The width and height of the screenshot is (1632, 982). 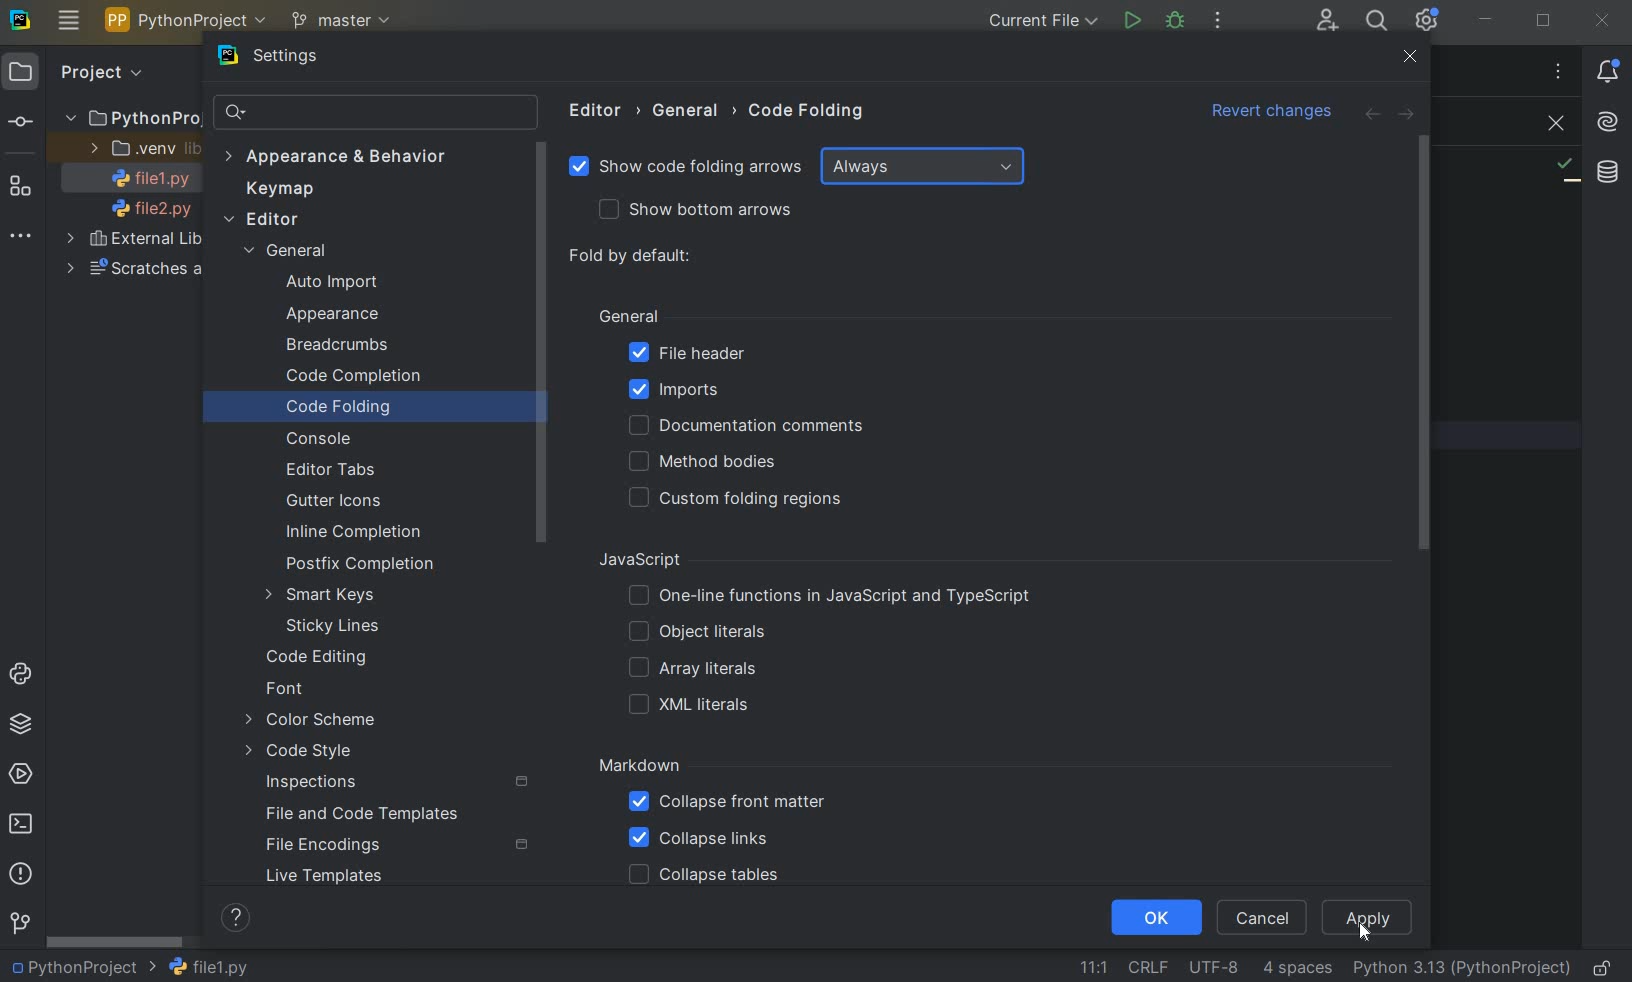 I want to click on MINIMIZE, so click(x=1486, y=21).